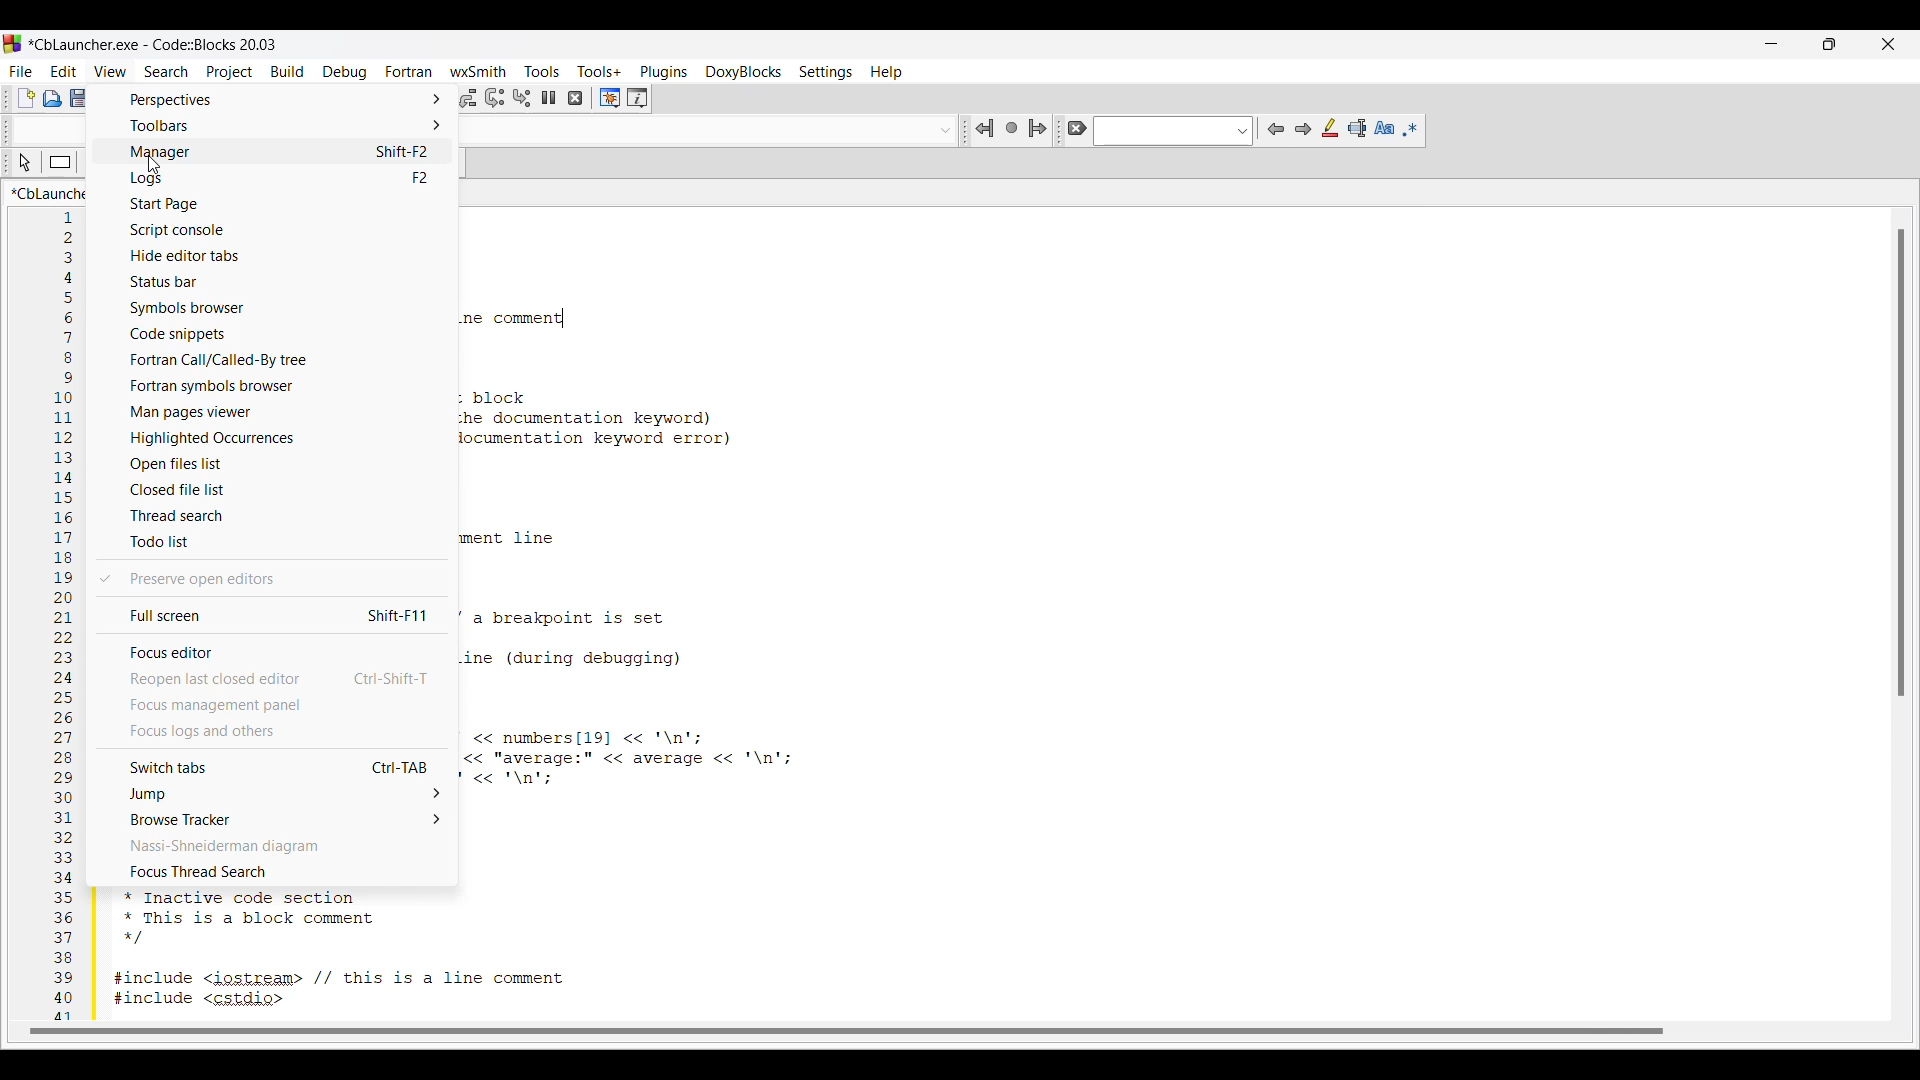 This screenshot has height=1080, width=1920. What do you see at coordinates (542, 71) in the screenshot?
I see `Tools menu` at bounding box center [542, 71].